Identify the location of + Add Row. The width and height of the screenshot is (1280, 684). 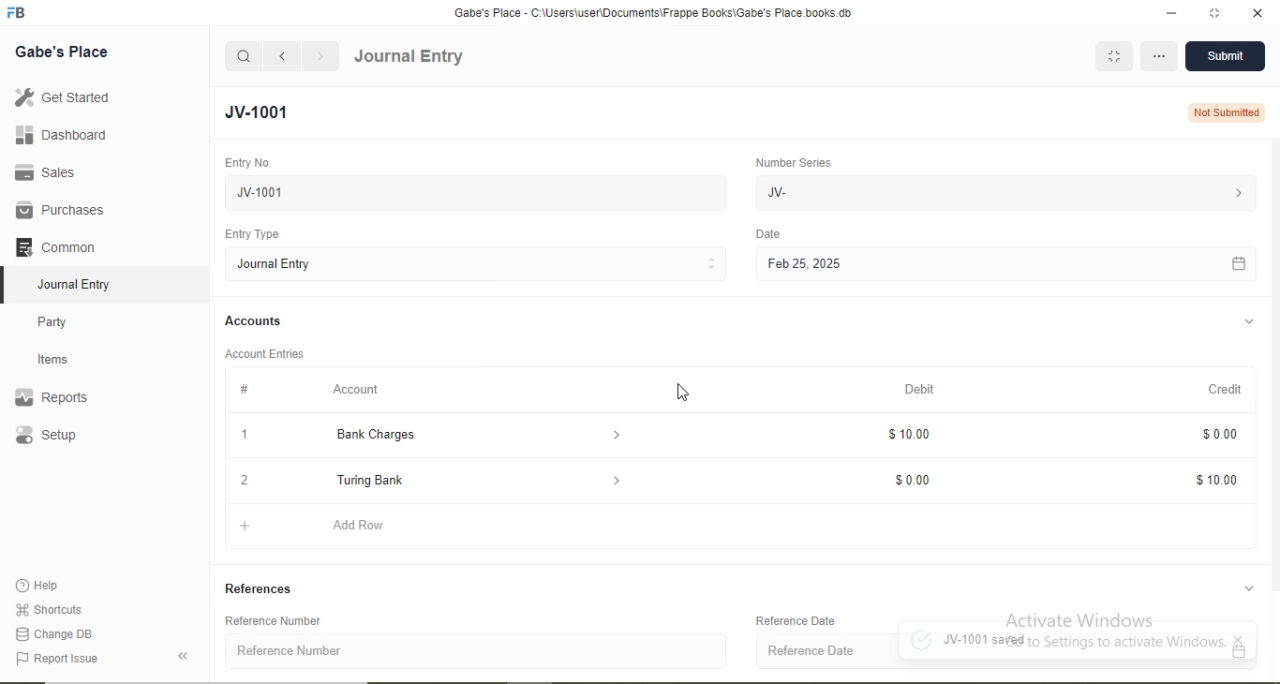
(745, 528).